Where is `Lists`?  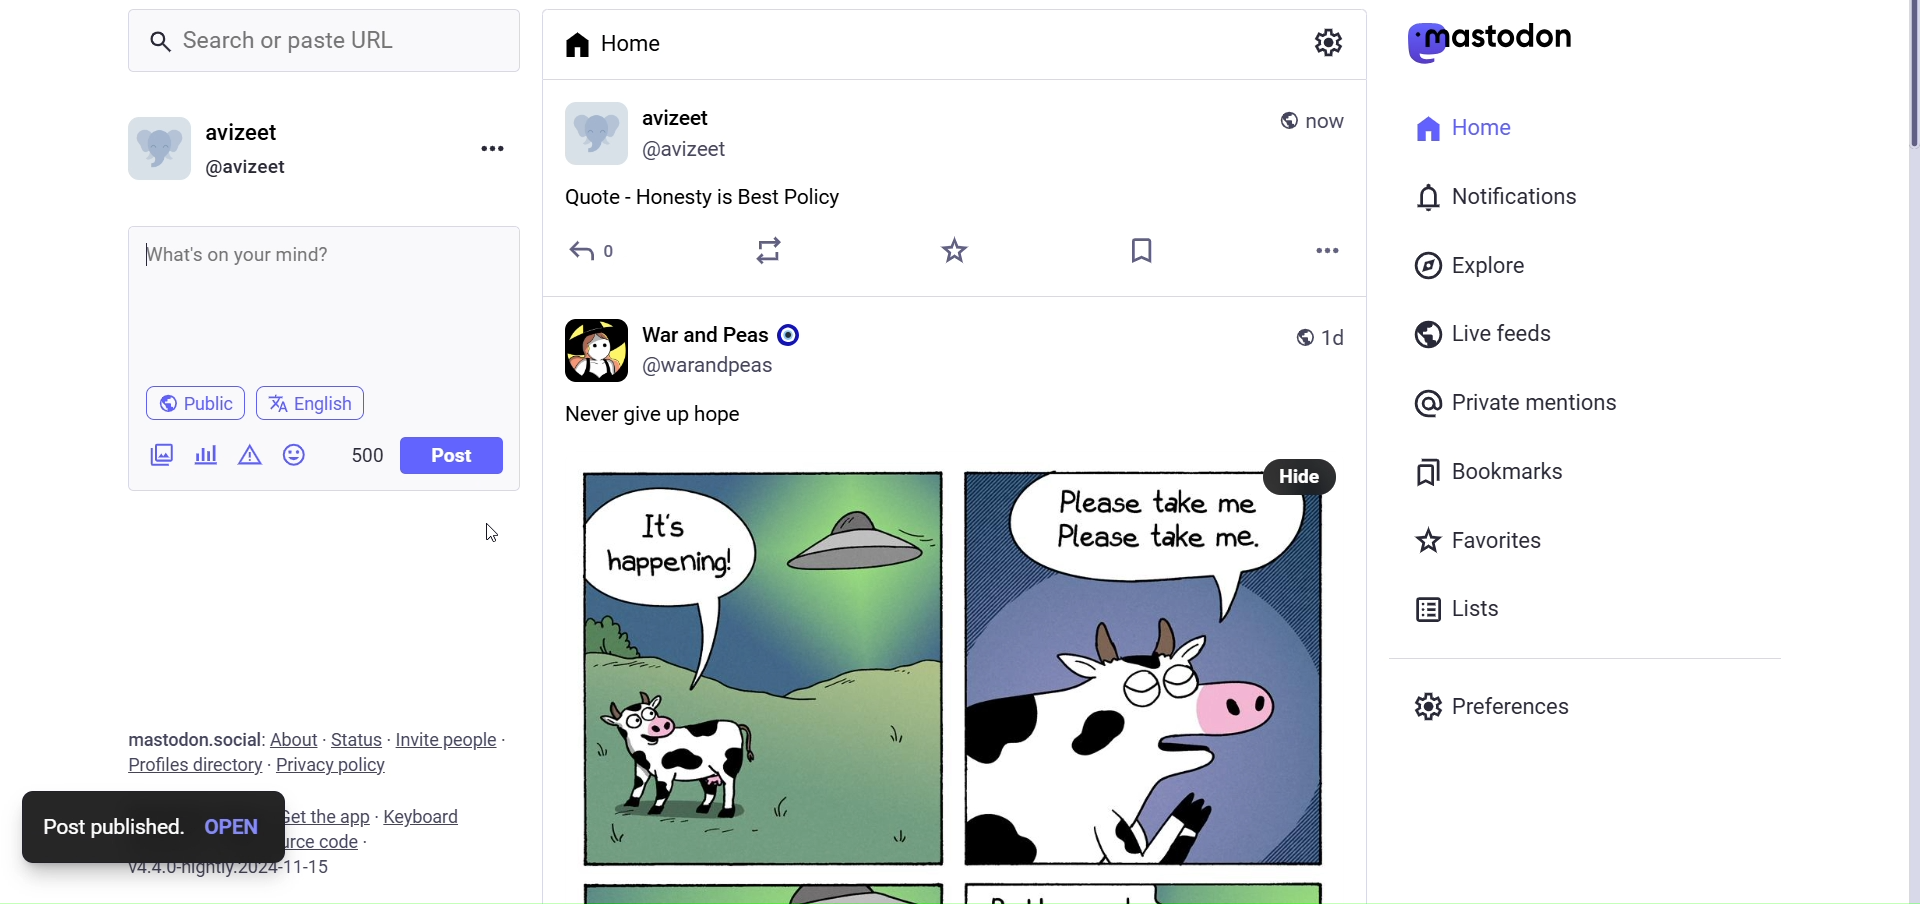 Lists is located at coordinates (1457, 610).